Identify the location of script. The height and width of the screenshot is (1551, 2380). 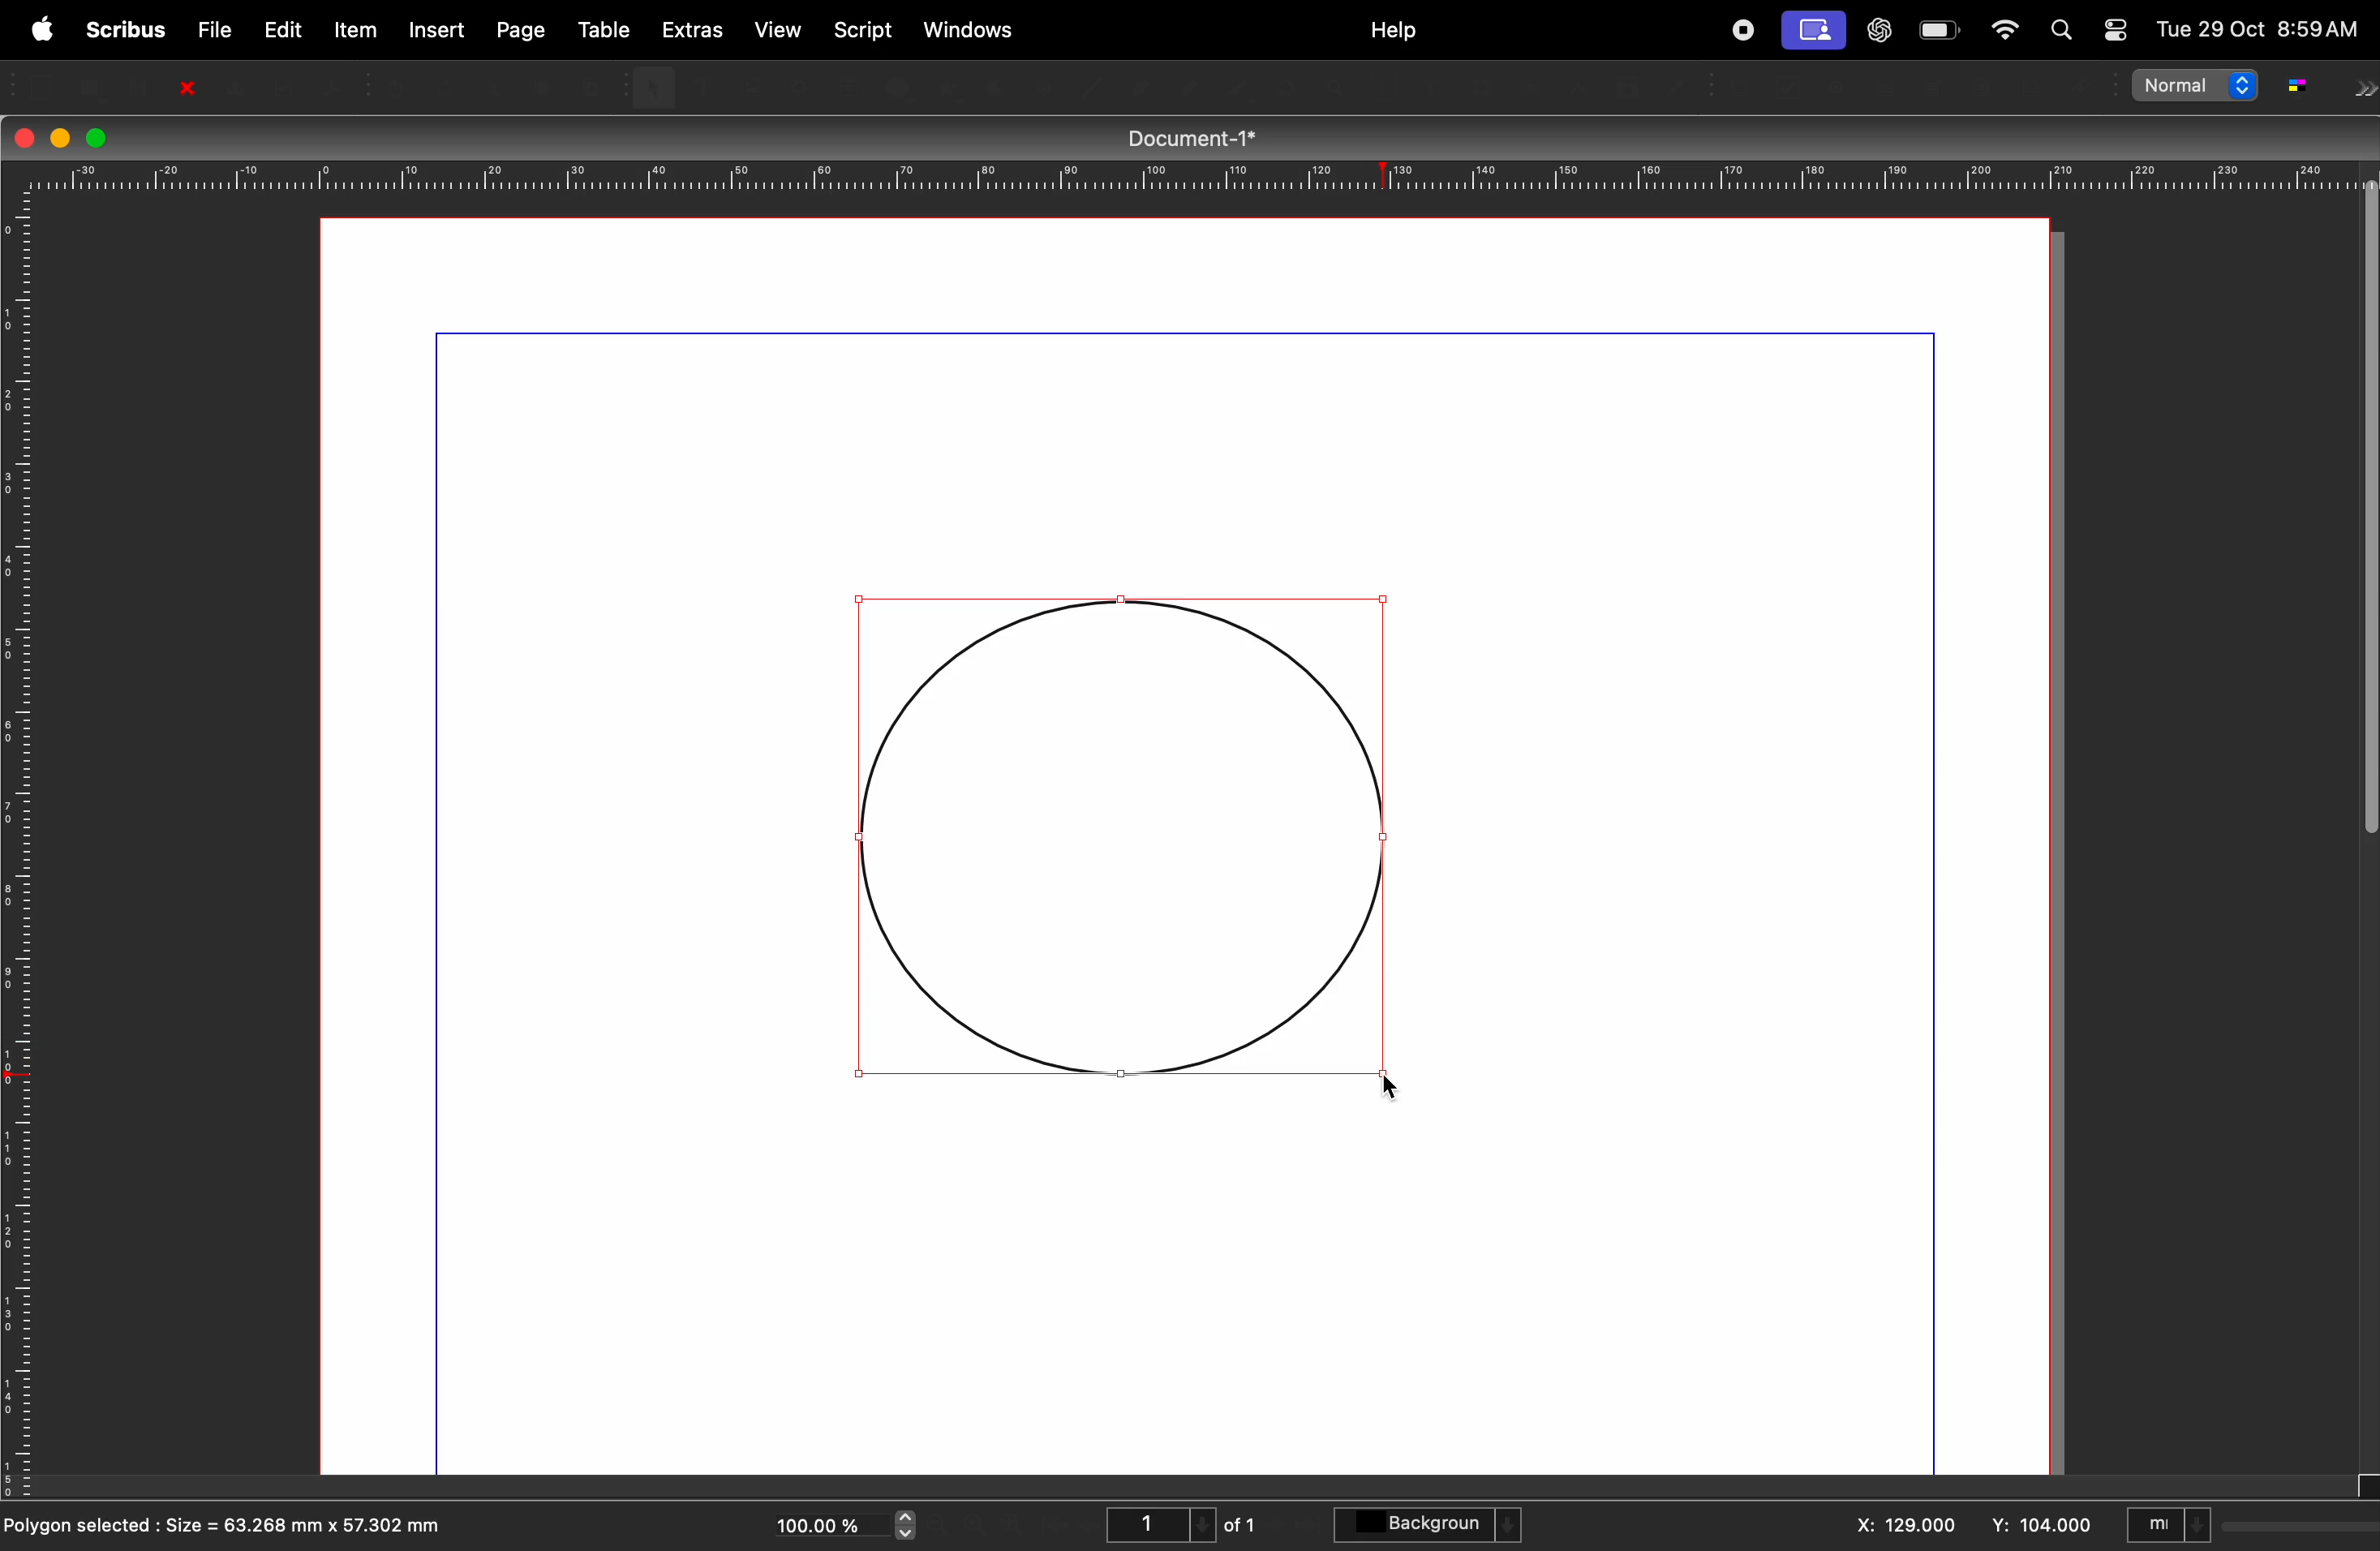
(868, 27).